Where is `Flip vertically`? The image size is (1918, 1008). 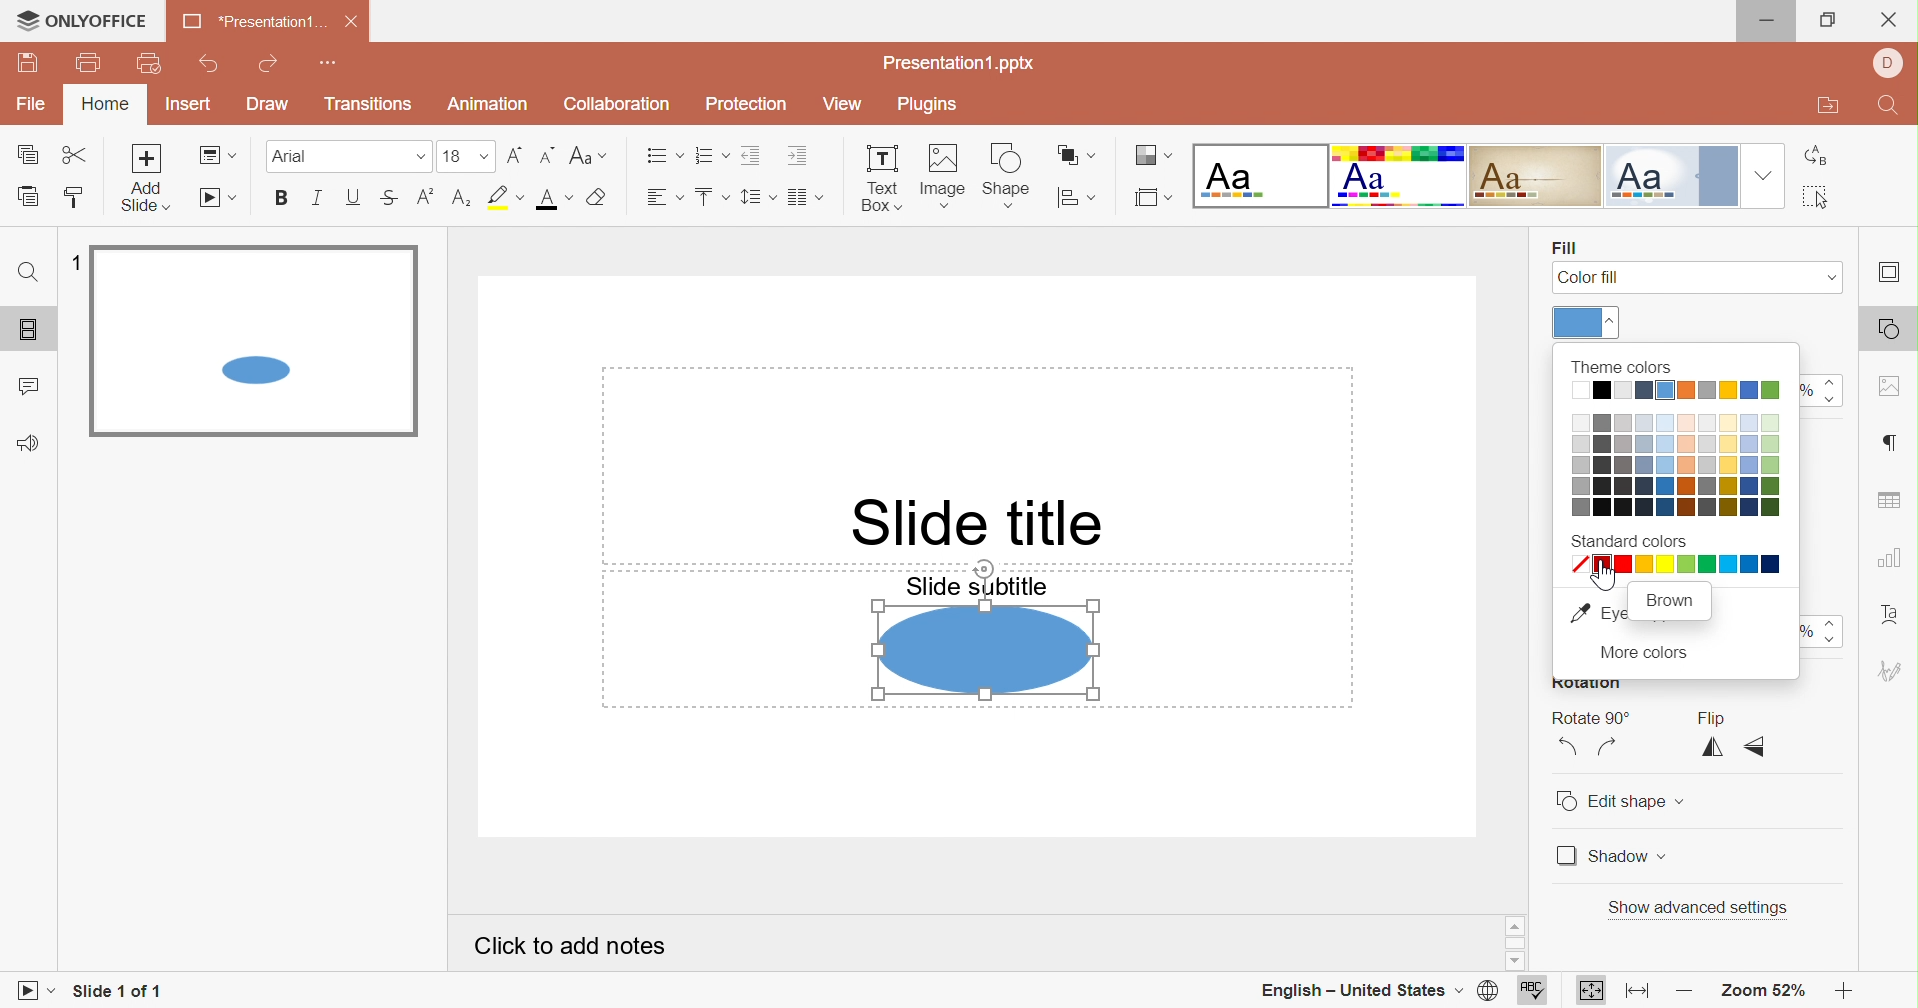
Flip vertically is located at coordinates (1758, 745).